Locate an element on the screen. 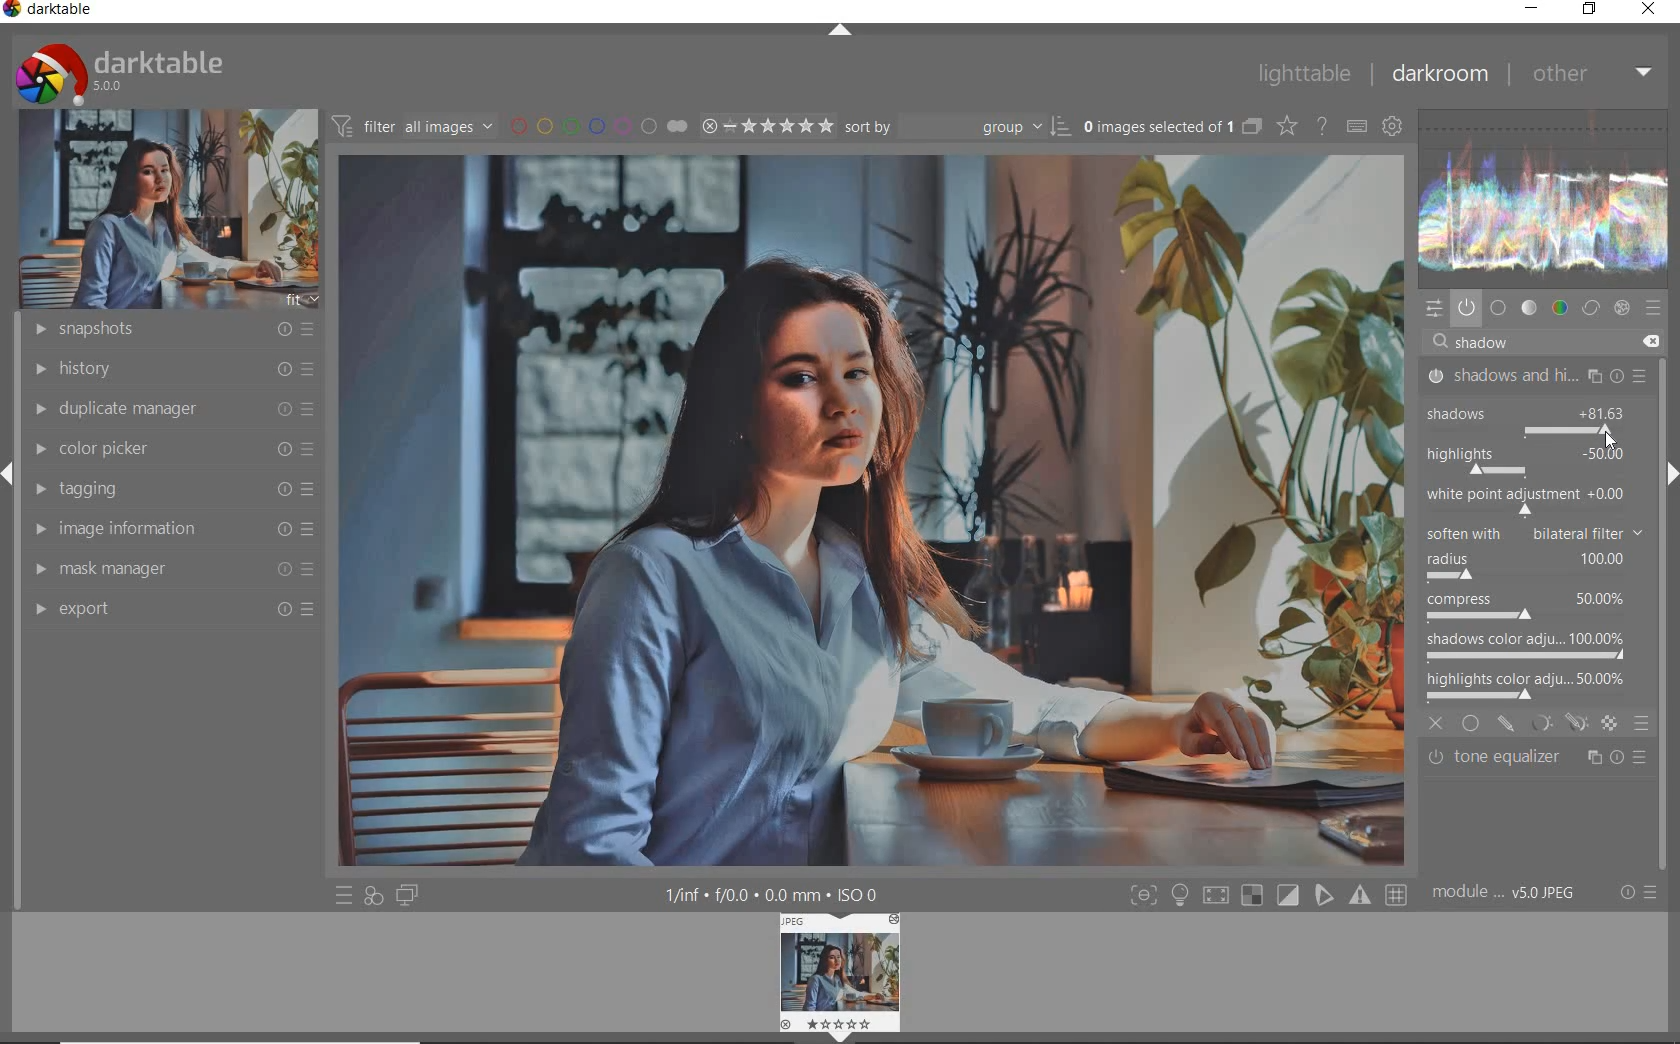 This screenshot has height=1044, width=1680. color is located at coordinates (1558, 308).